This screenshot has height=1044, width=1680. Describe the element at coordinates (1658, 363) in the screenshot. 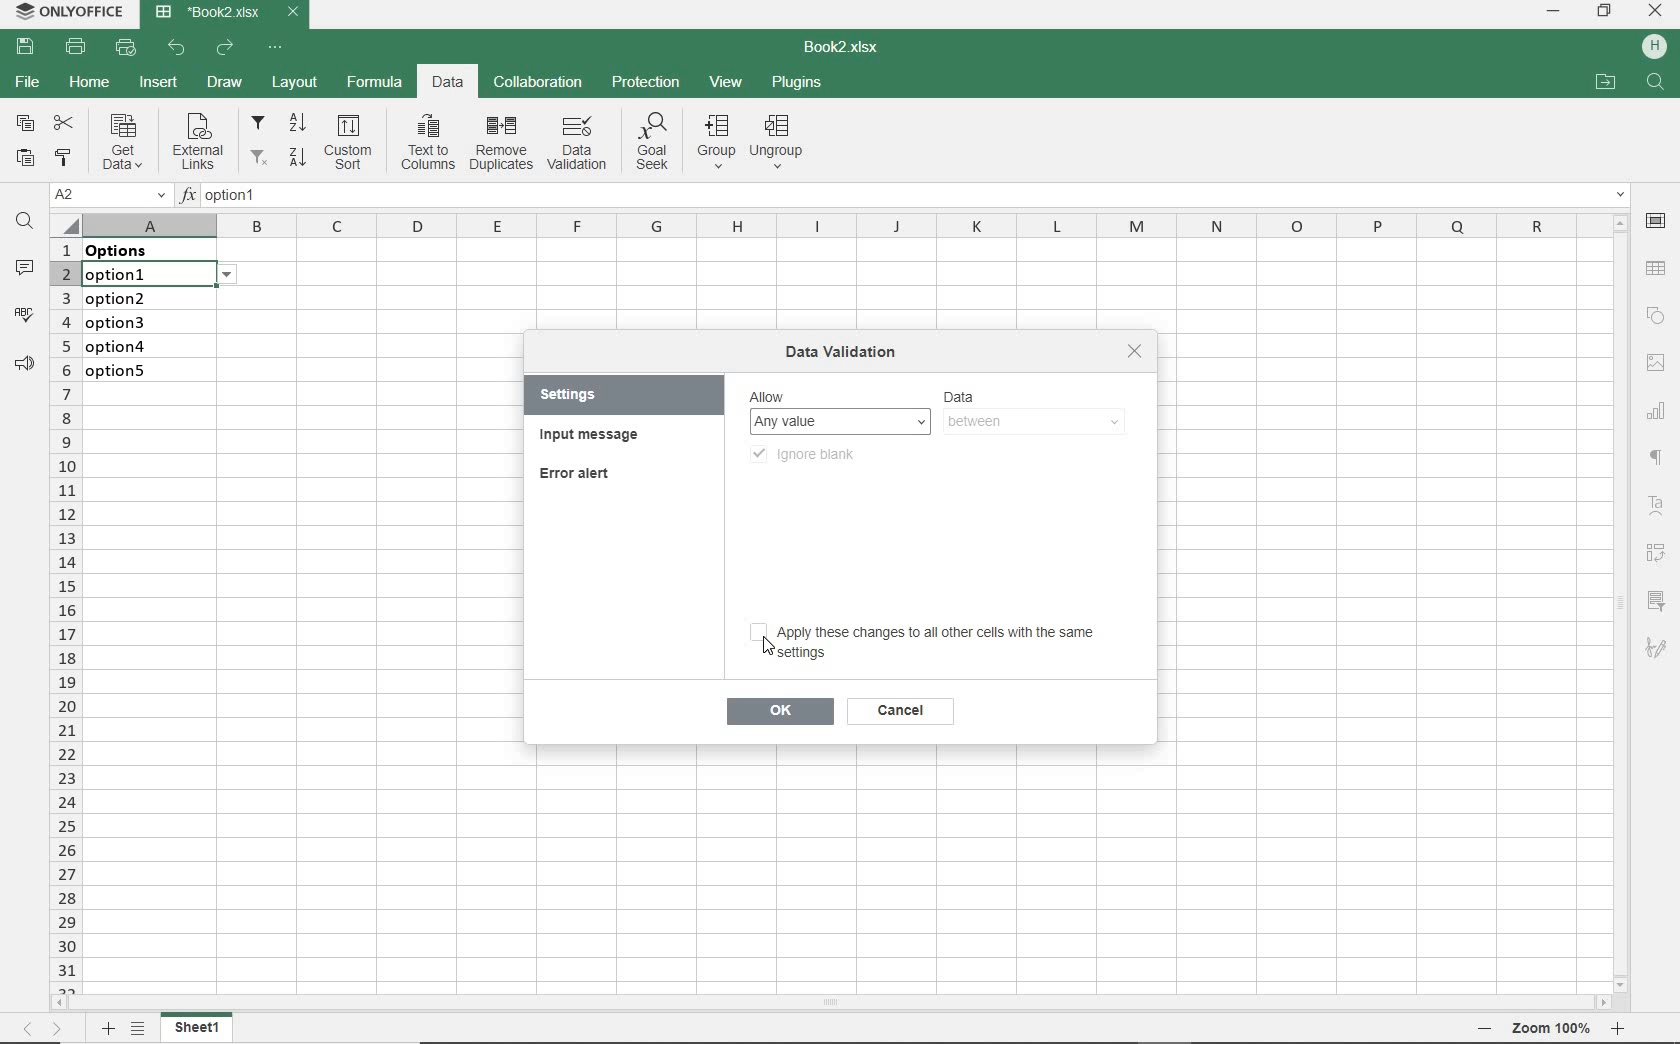

I see `IMAGE` at that location.